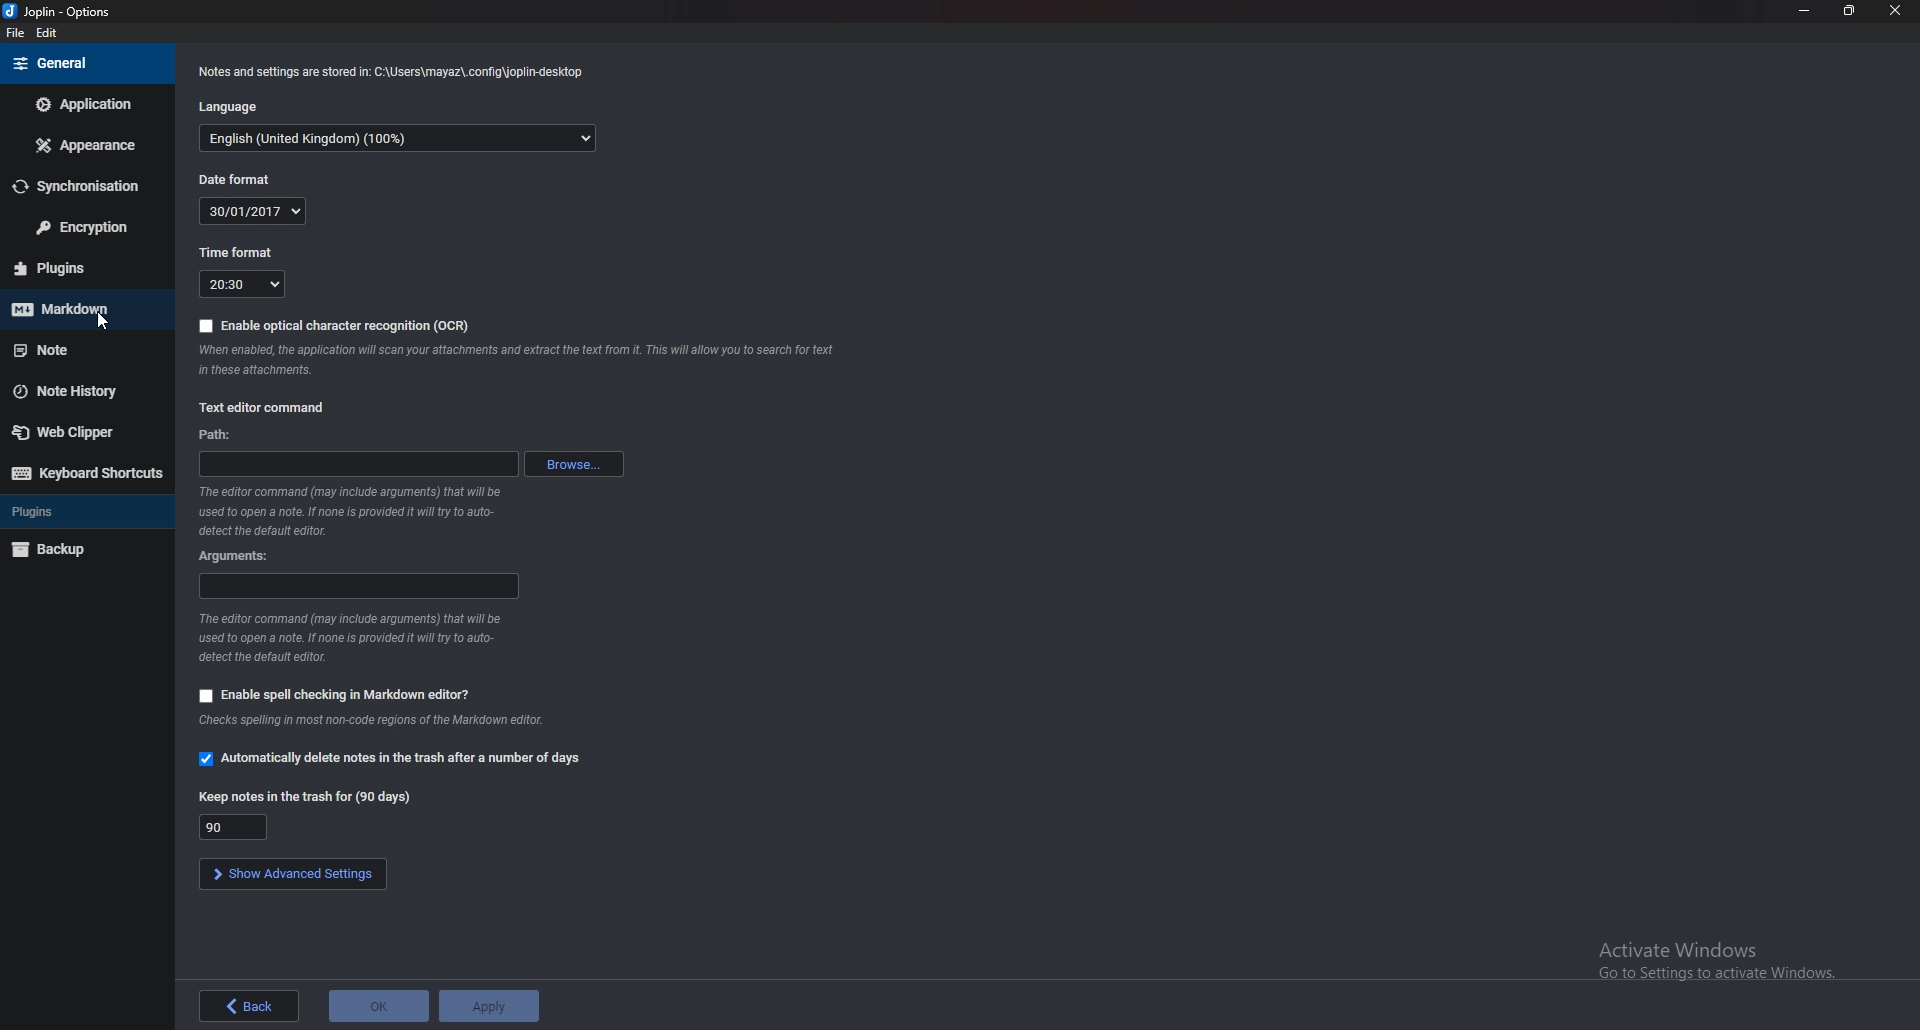 The width and height of the screenshot is (1920, 1030). I want to click on path, so click(220, 434).